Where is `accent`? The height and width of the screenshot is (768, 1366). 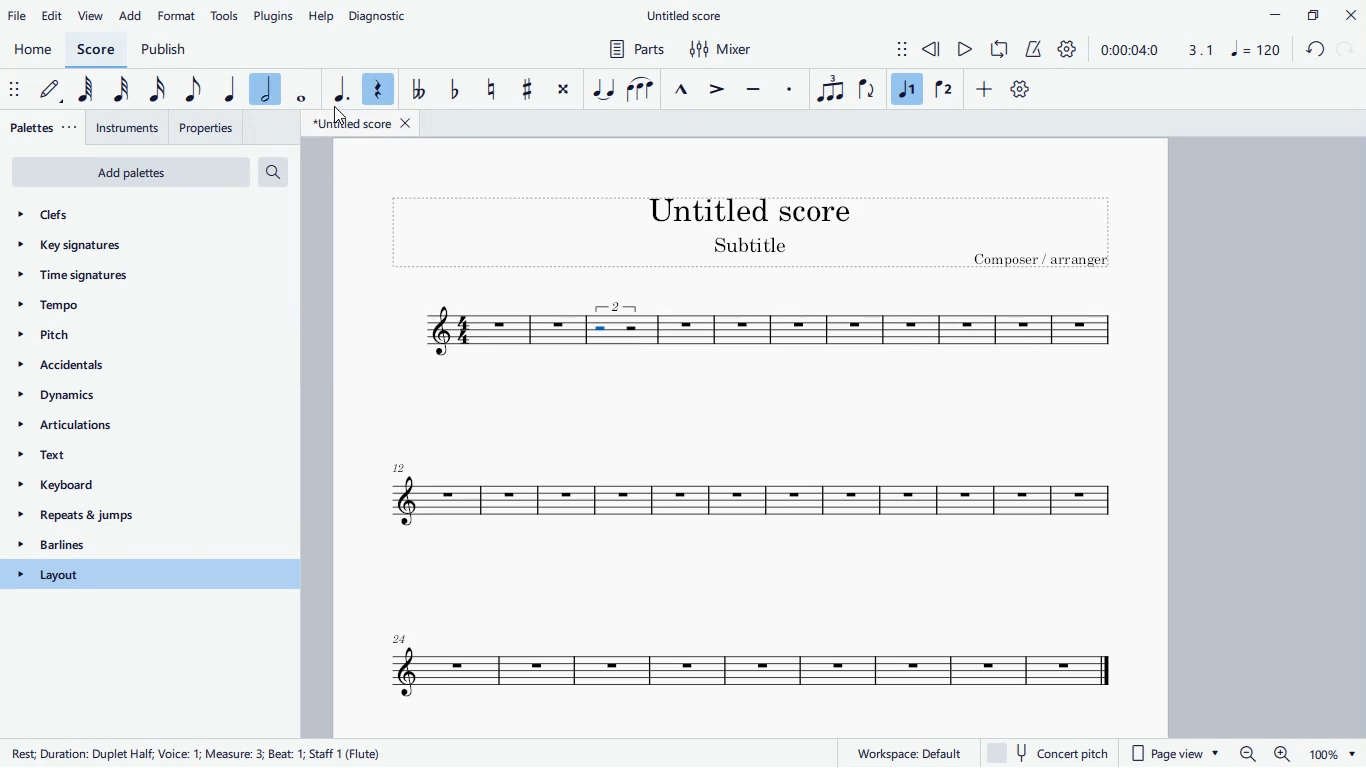 accent is located at coordinates (719, 90).